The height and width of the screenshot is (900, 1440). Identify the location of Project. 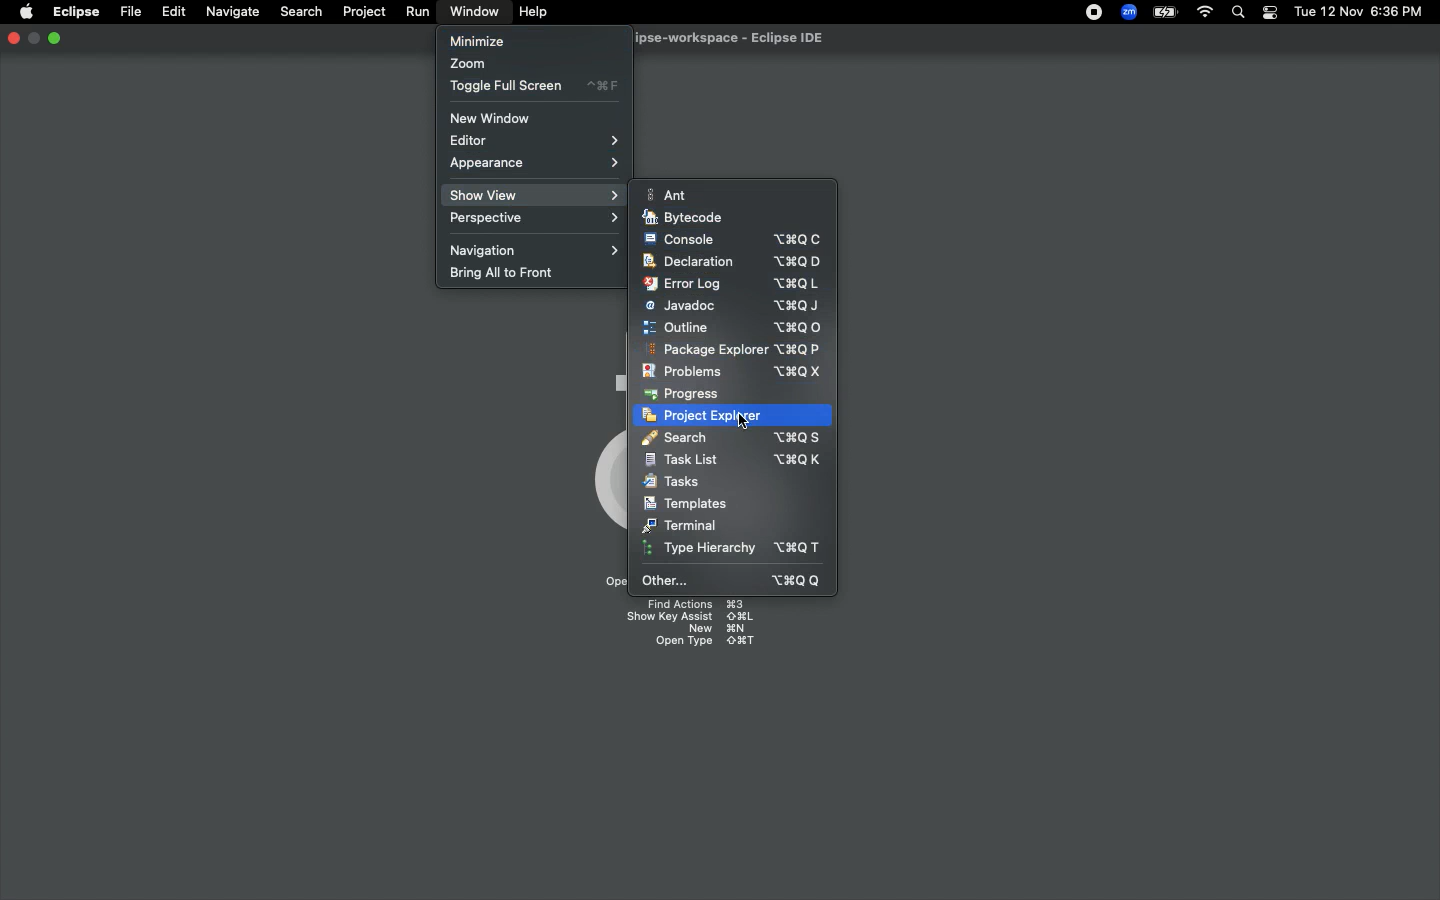
(364, 12).